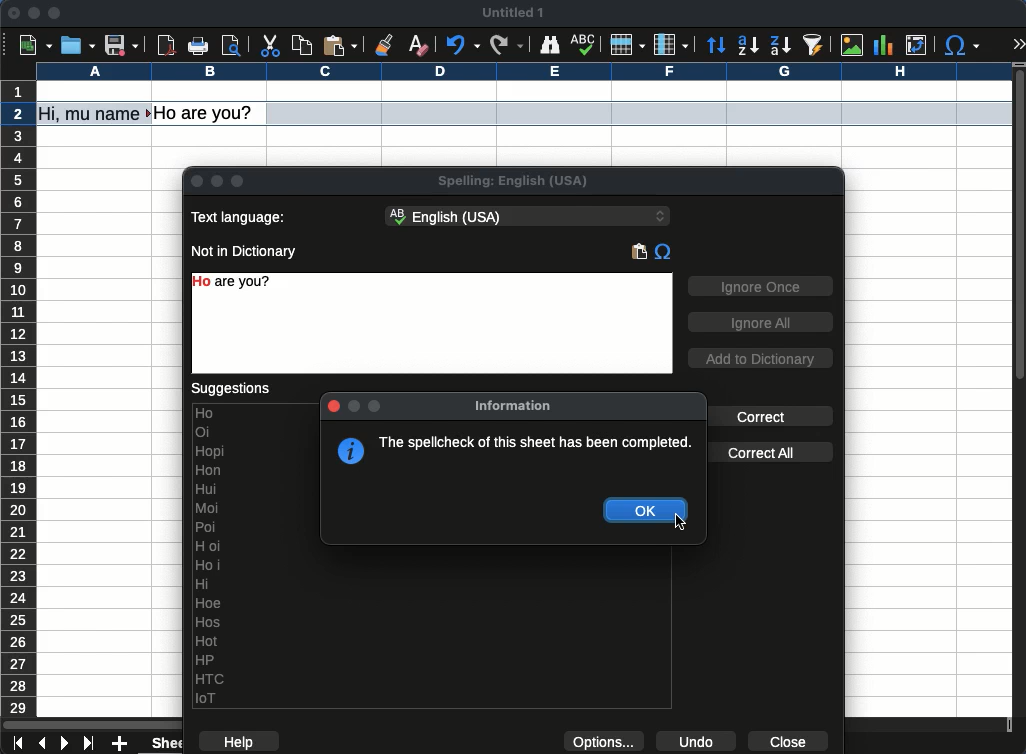  I want to click on first sheet, so click(20, 743).